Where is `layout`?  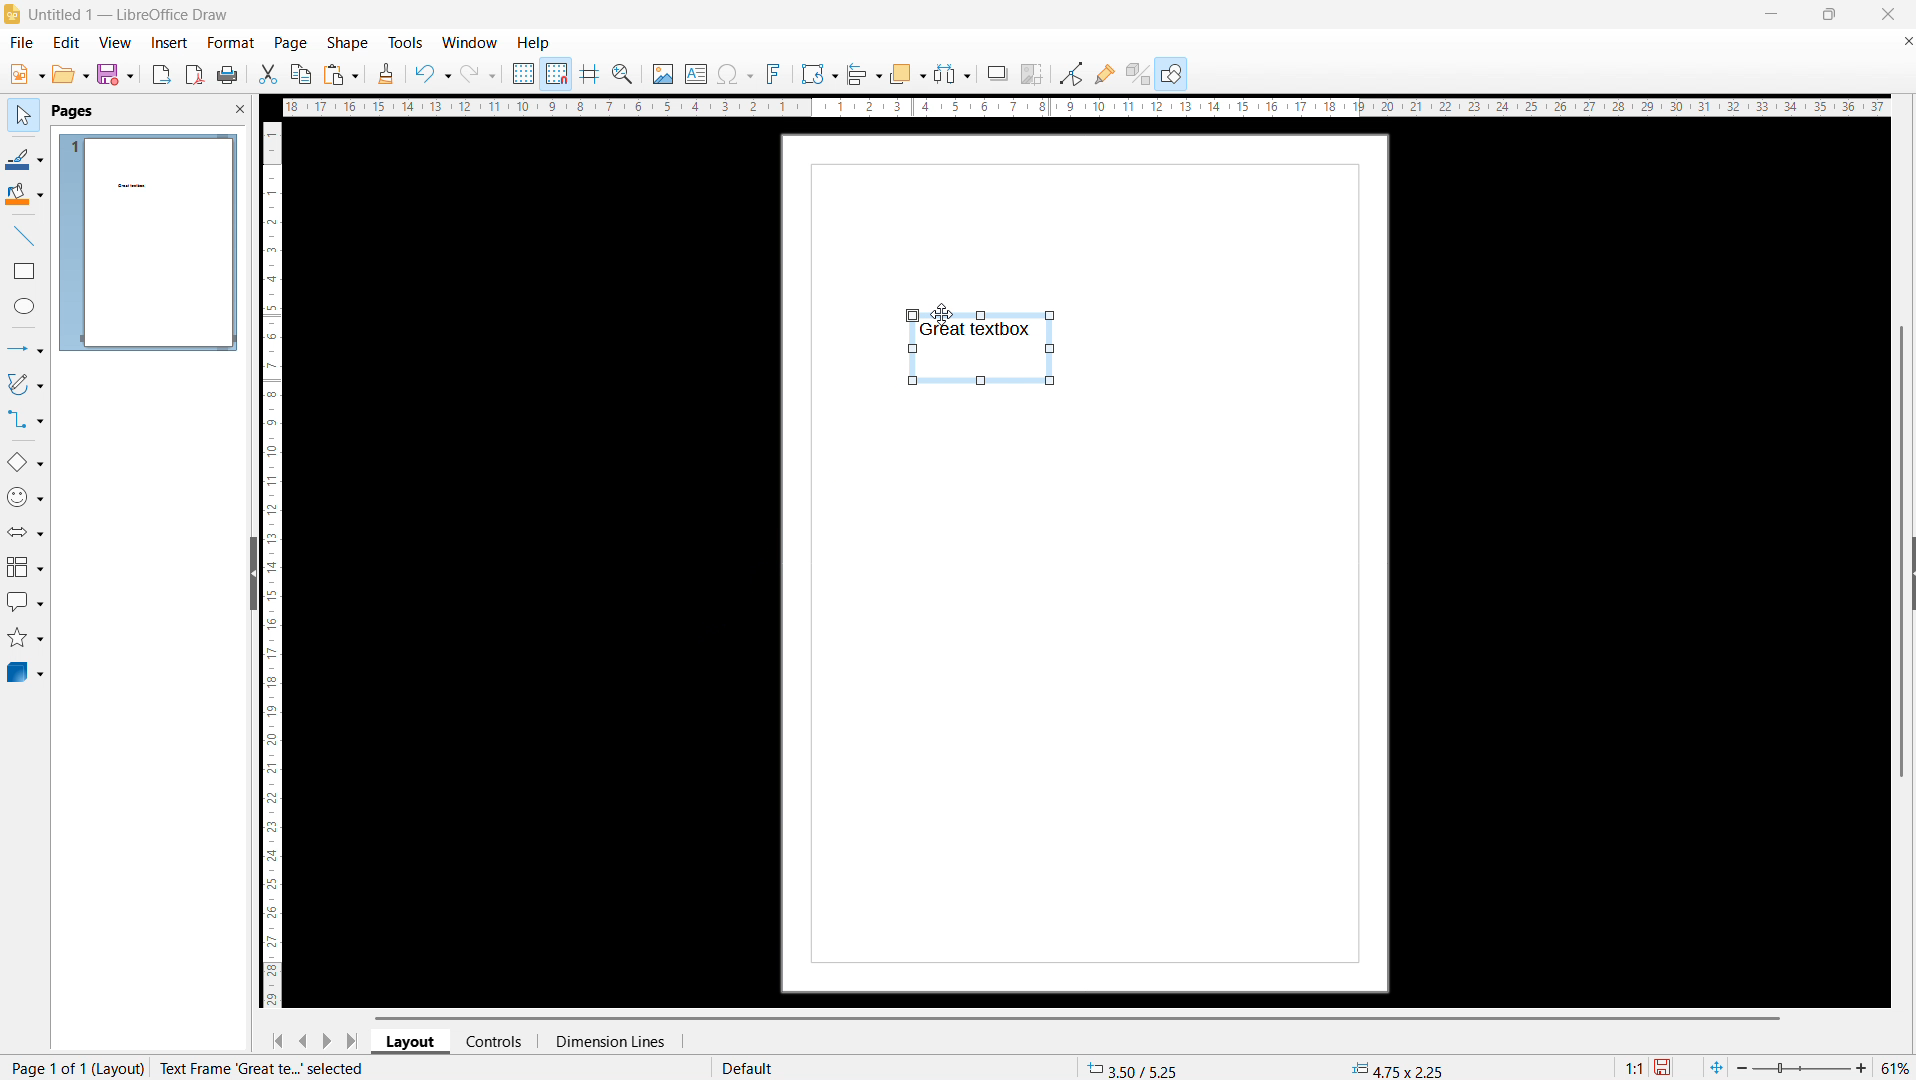 layout is located at coordinates (412, 1041).